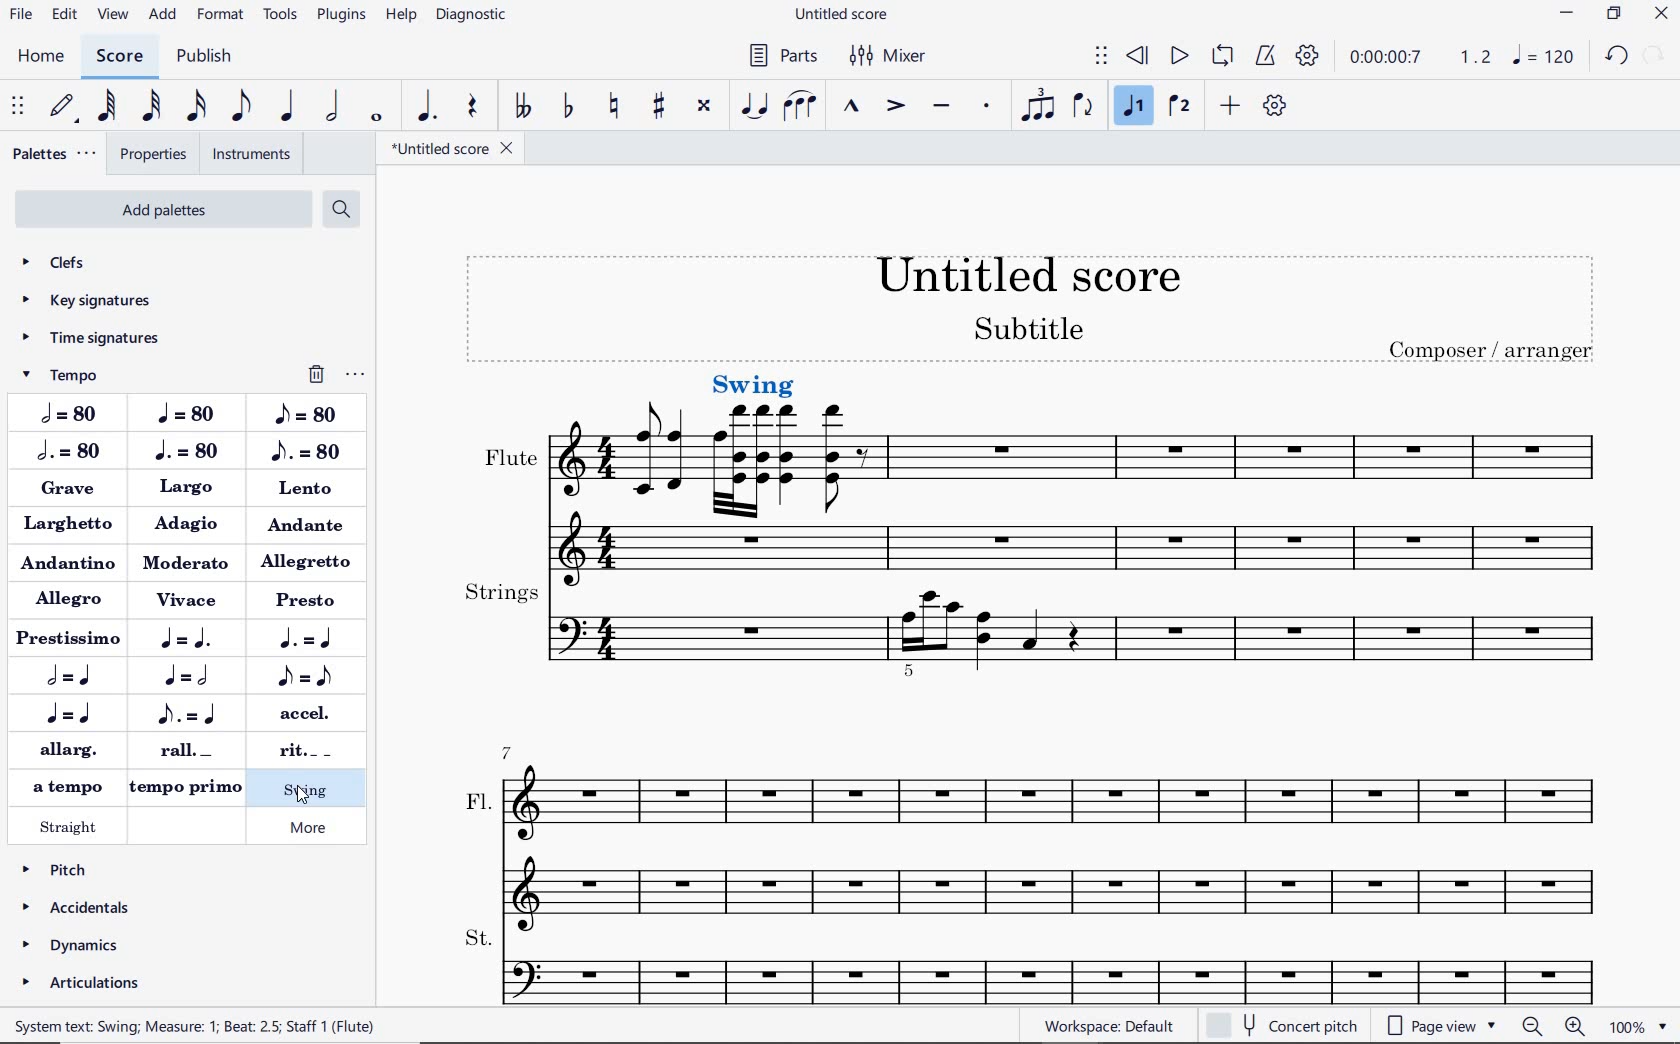 Image resolution: width=1680 pixels, height=1044 pixels. I want to click on ALLEGRETTO, so click(310, 561).